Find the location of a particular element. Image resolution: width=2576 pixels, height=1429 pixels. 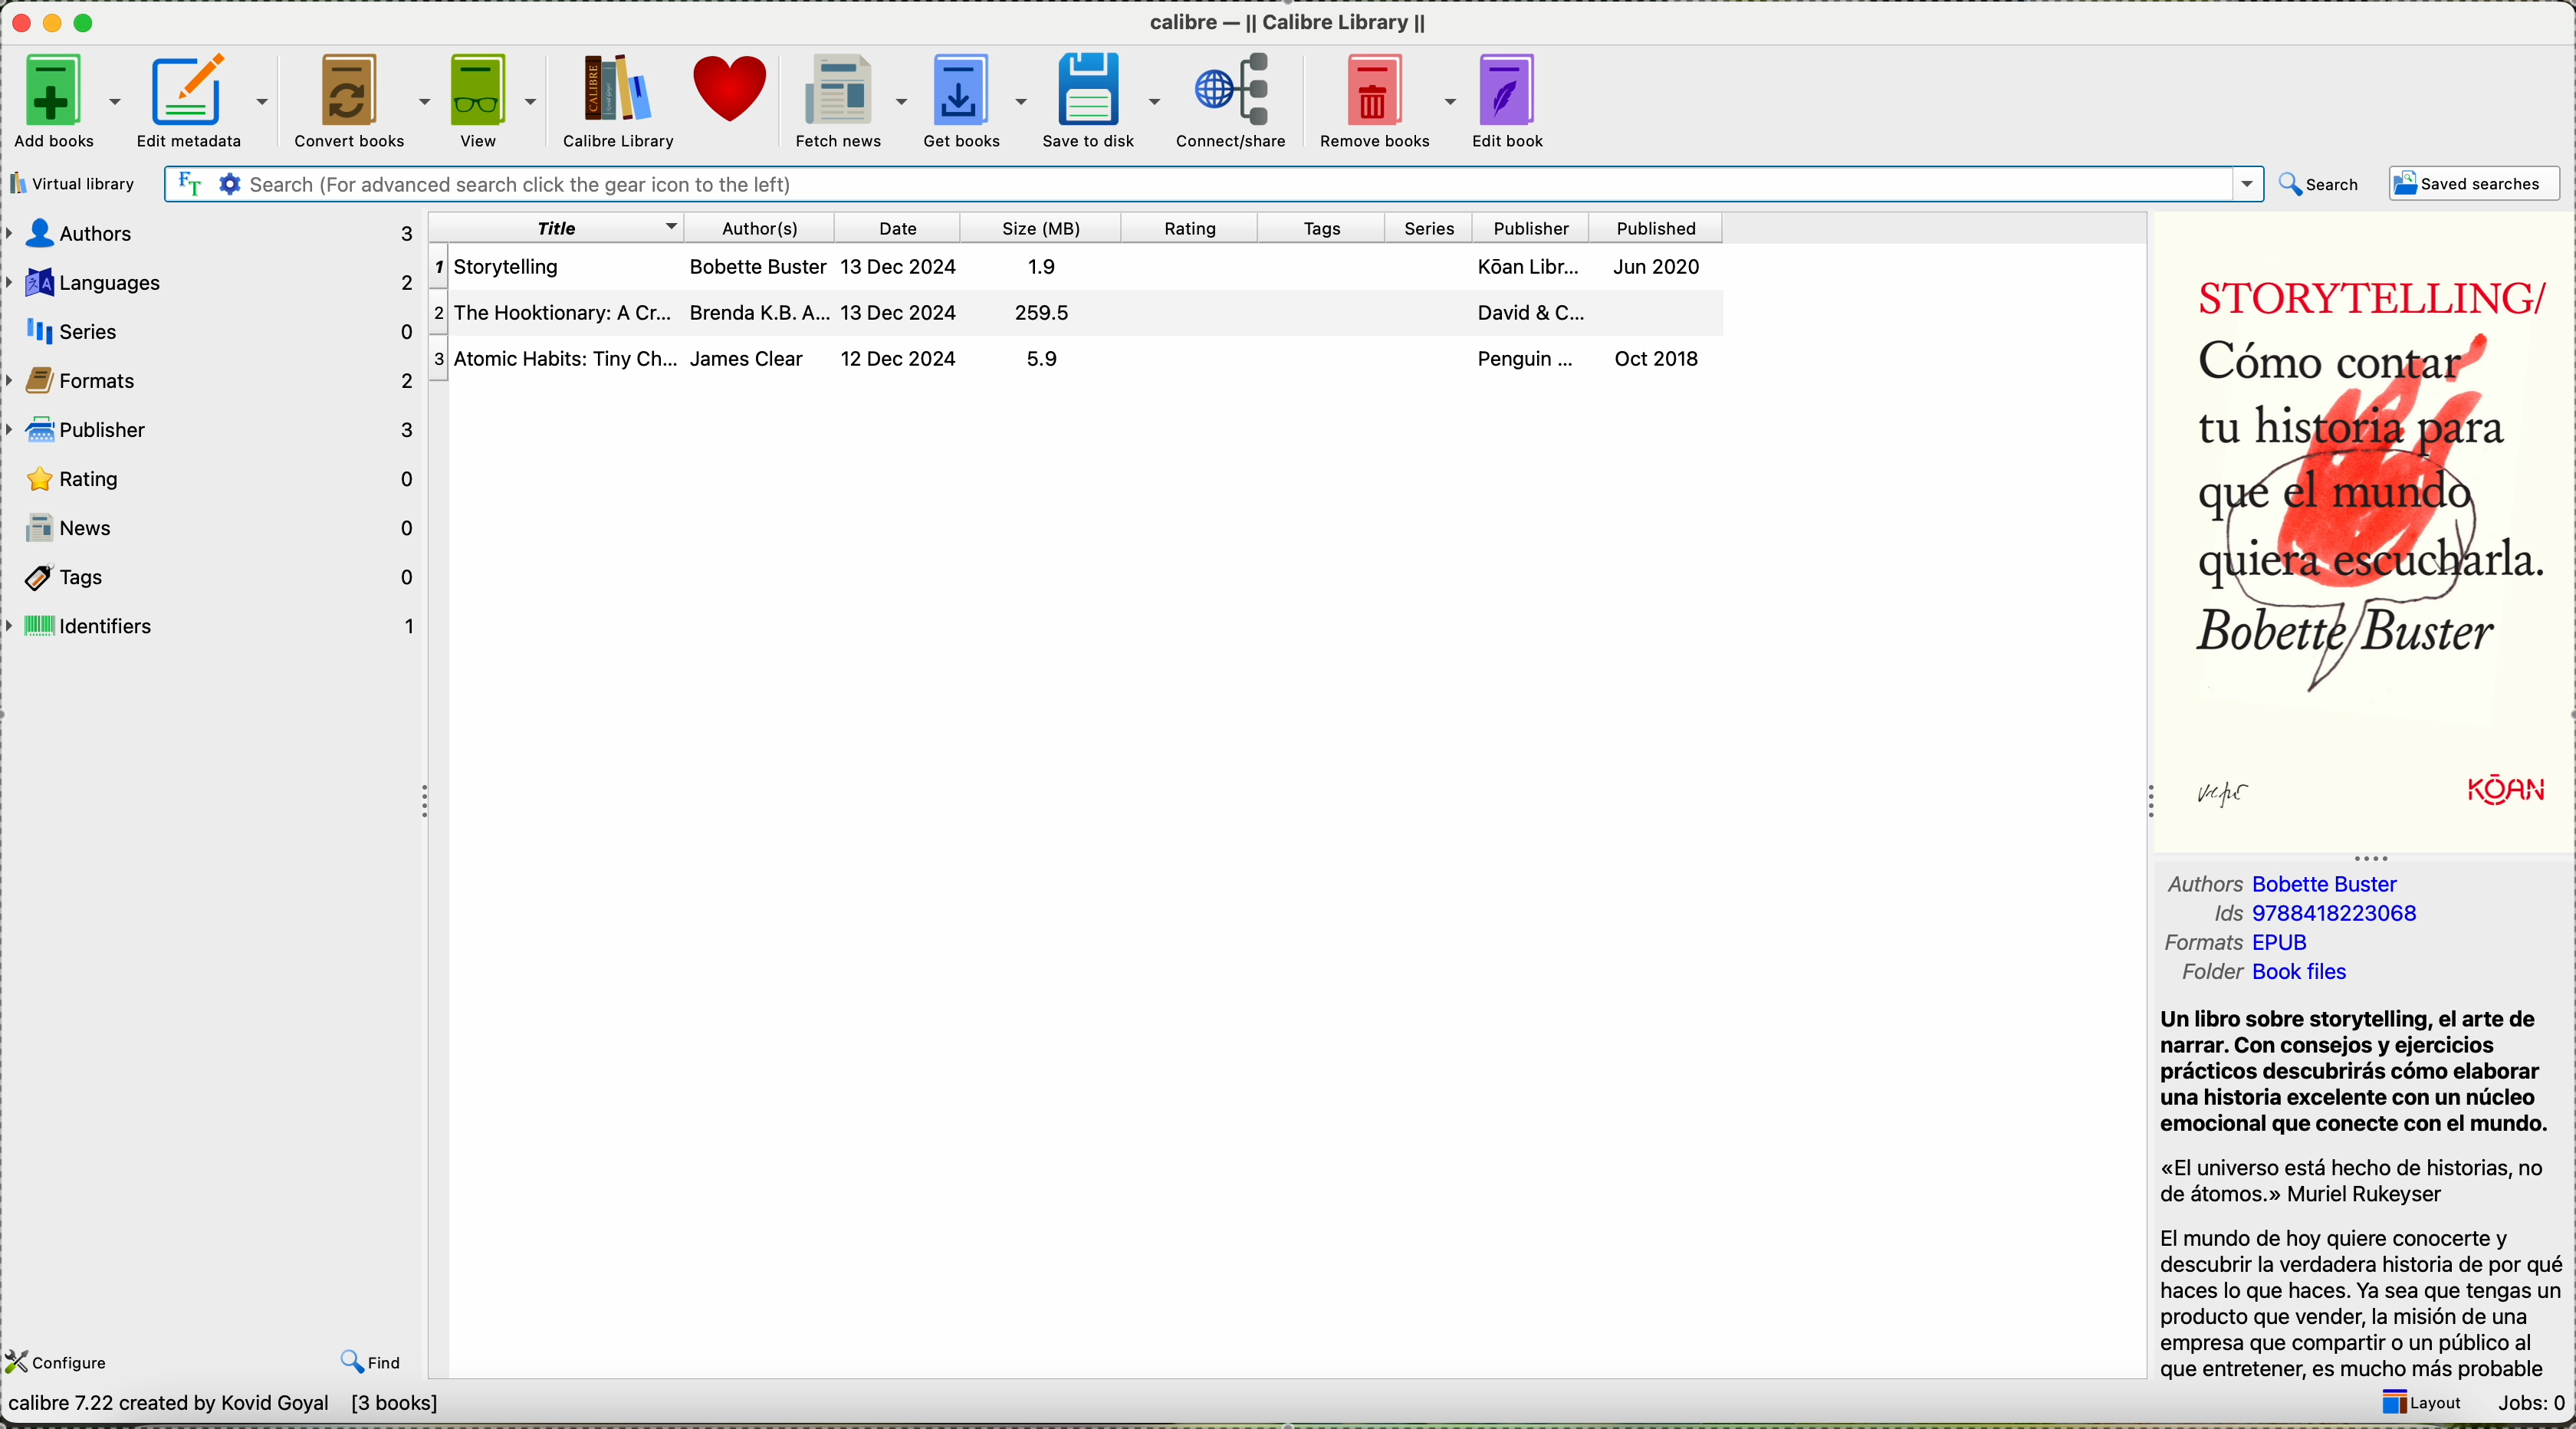

minimize is located at coordinates (56, 24).